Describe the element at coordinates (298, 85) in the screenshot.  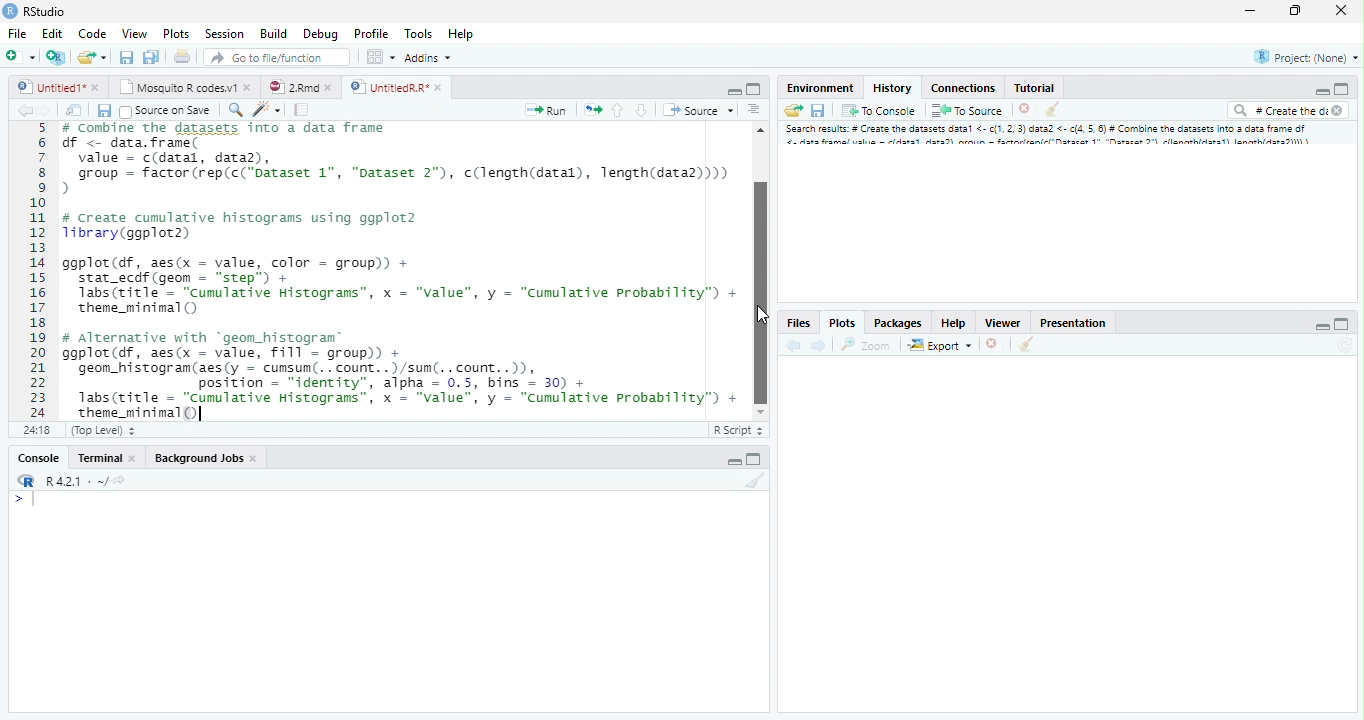
I see `2.Rmd` at that location.